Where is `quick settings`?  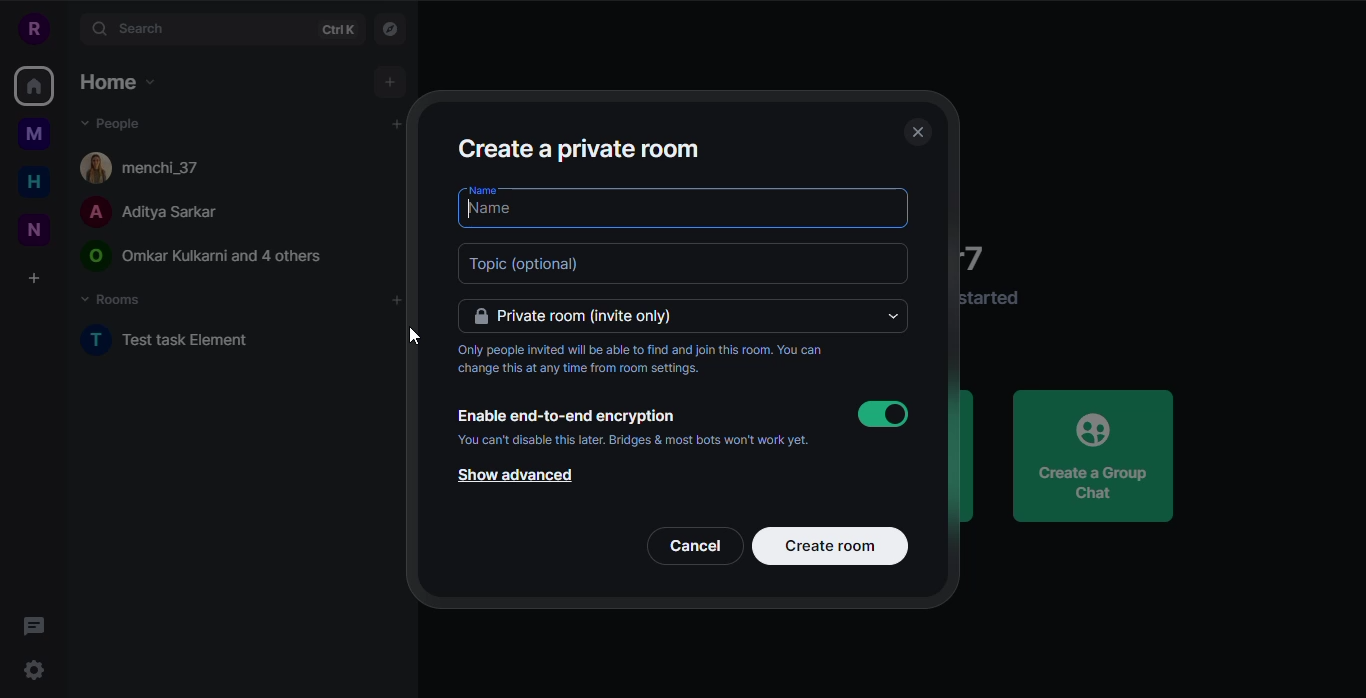 quick settings is located at coordinates (35, 673).